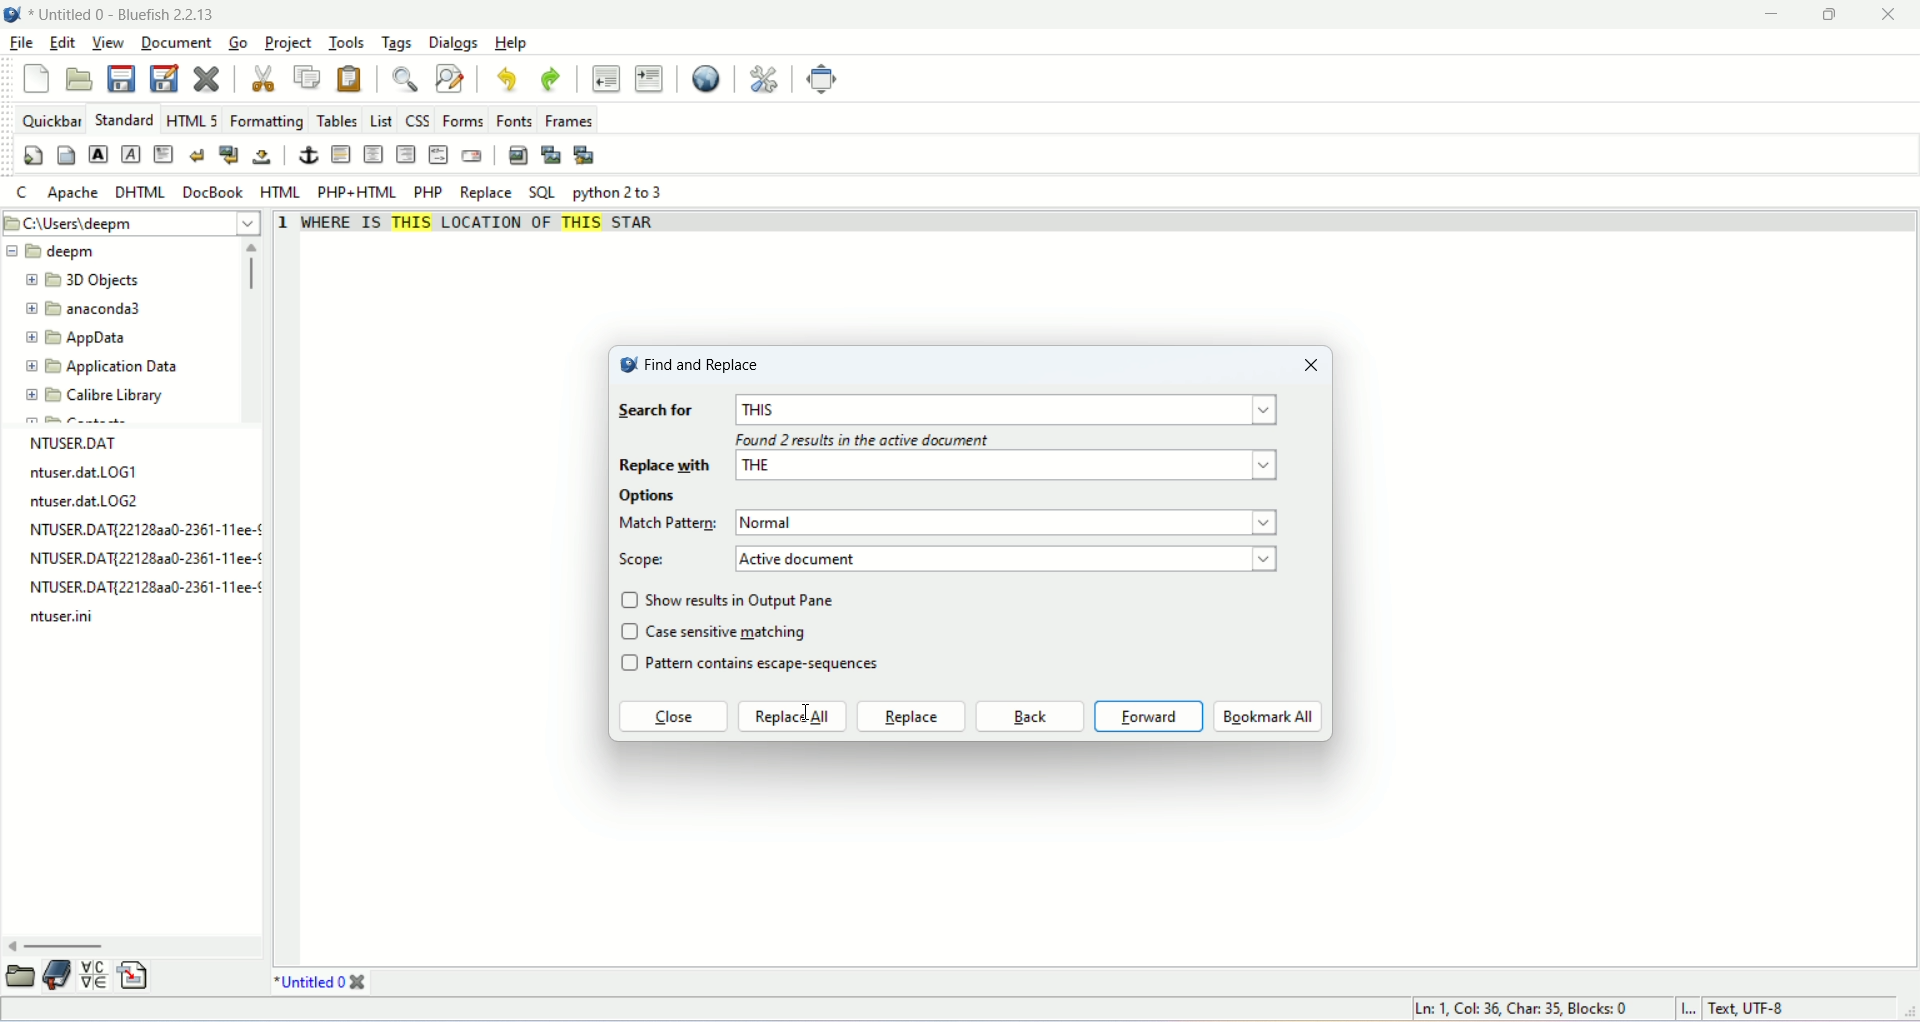 The height and width of the screenshot is (1022, 1920). What do you see at coordinates (77, 442) in the screenshot?
I see `NTUSER.DAT` at bounding box center [77, 442].